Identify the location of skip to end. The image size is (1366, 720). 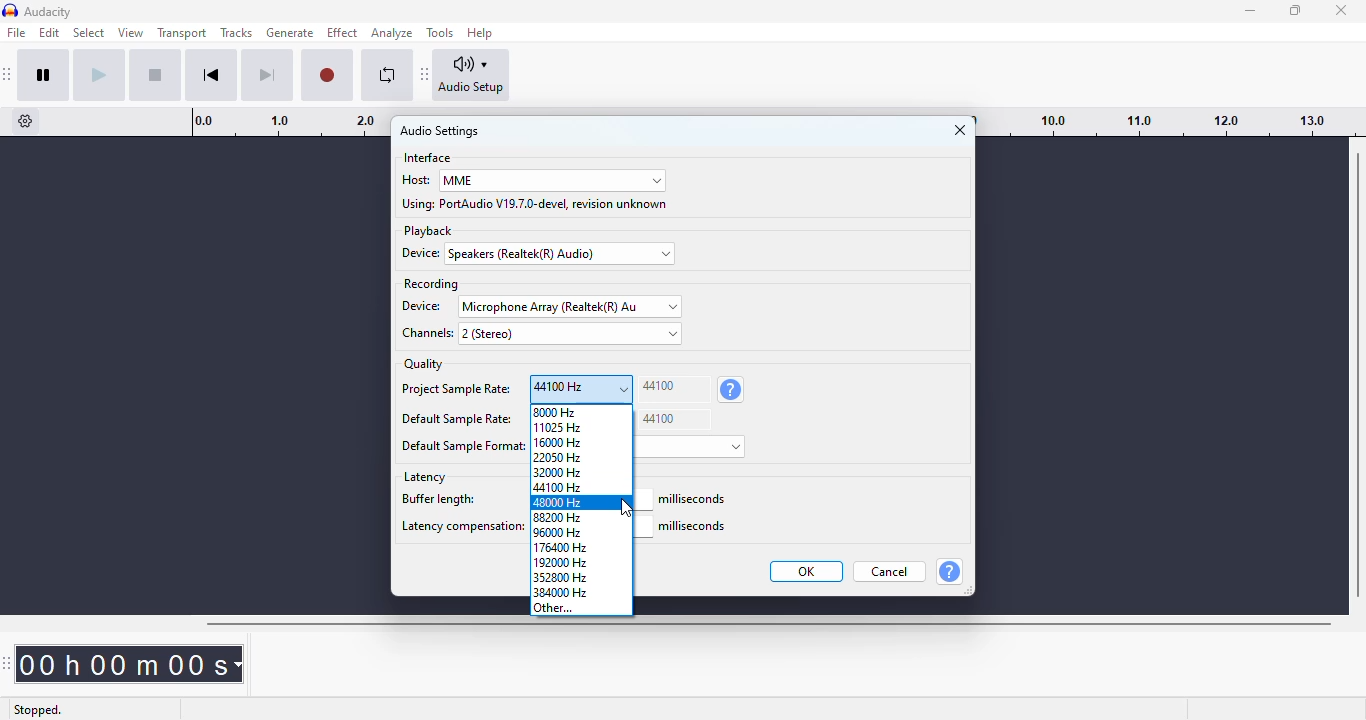
(266, 76).